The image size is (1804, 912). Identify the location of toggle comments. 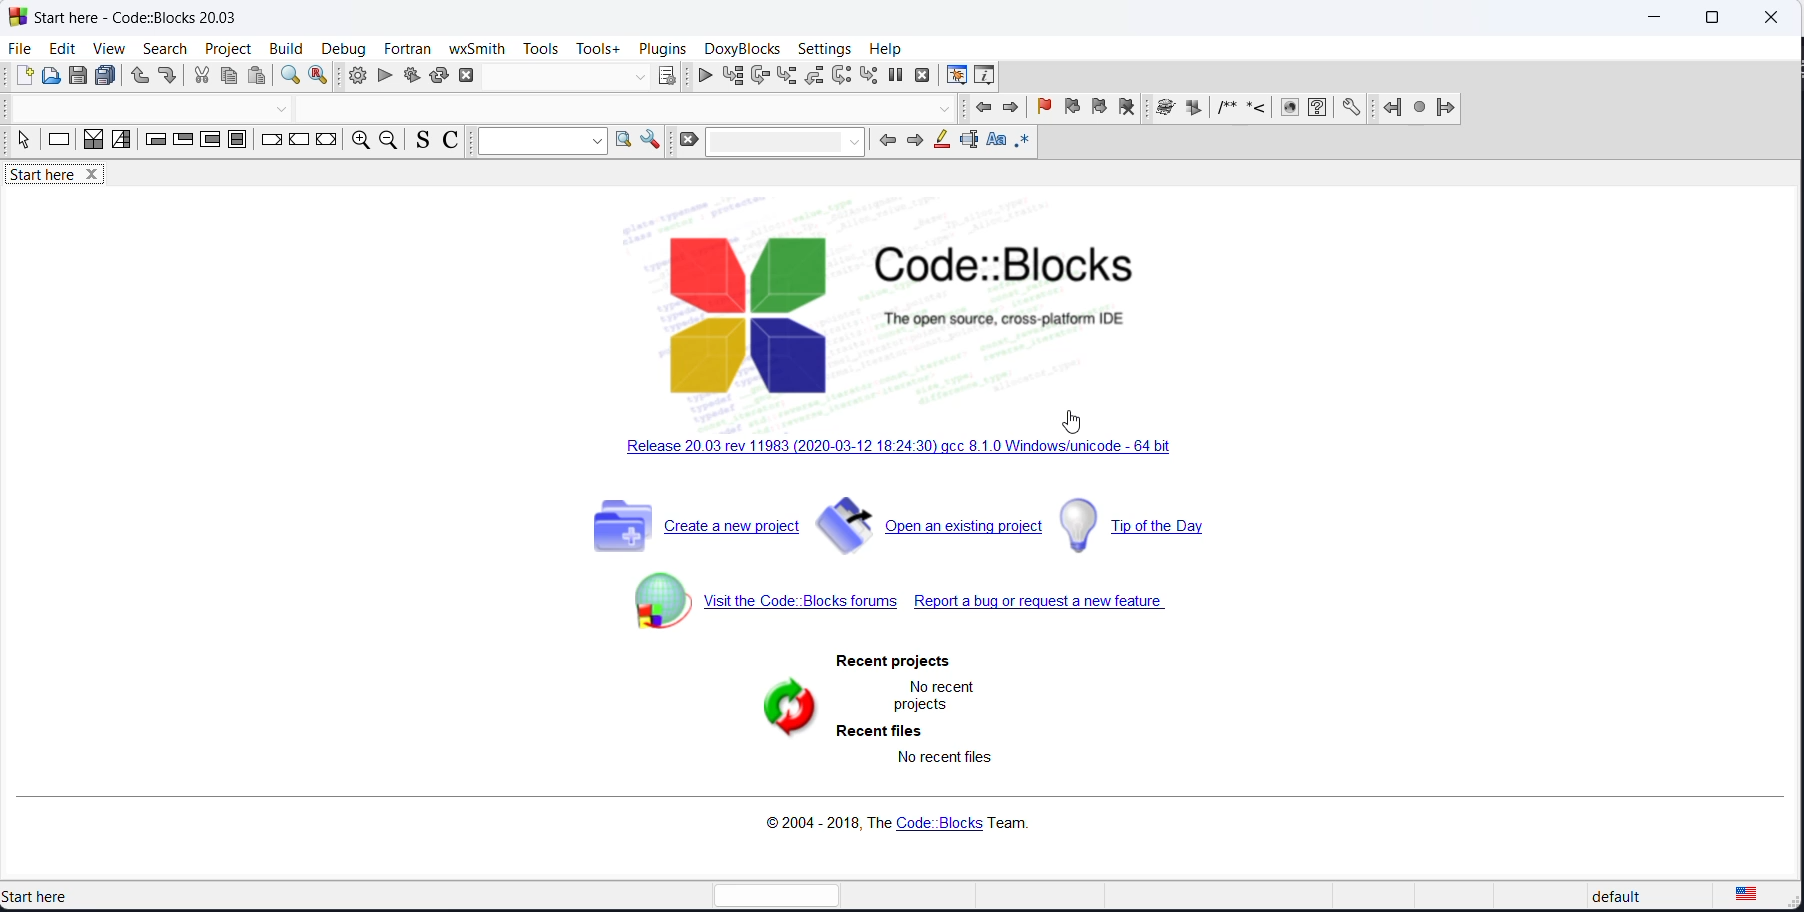
(455, 141).